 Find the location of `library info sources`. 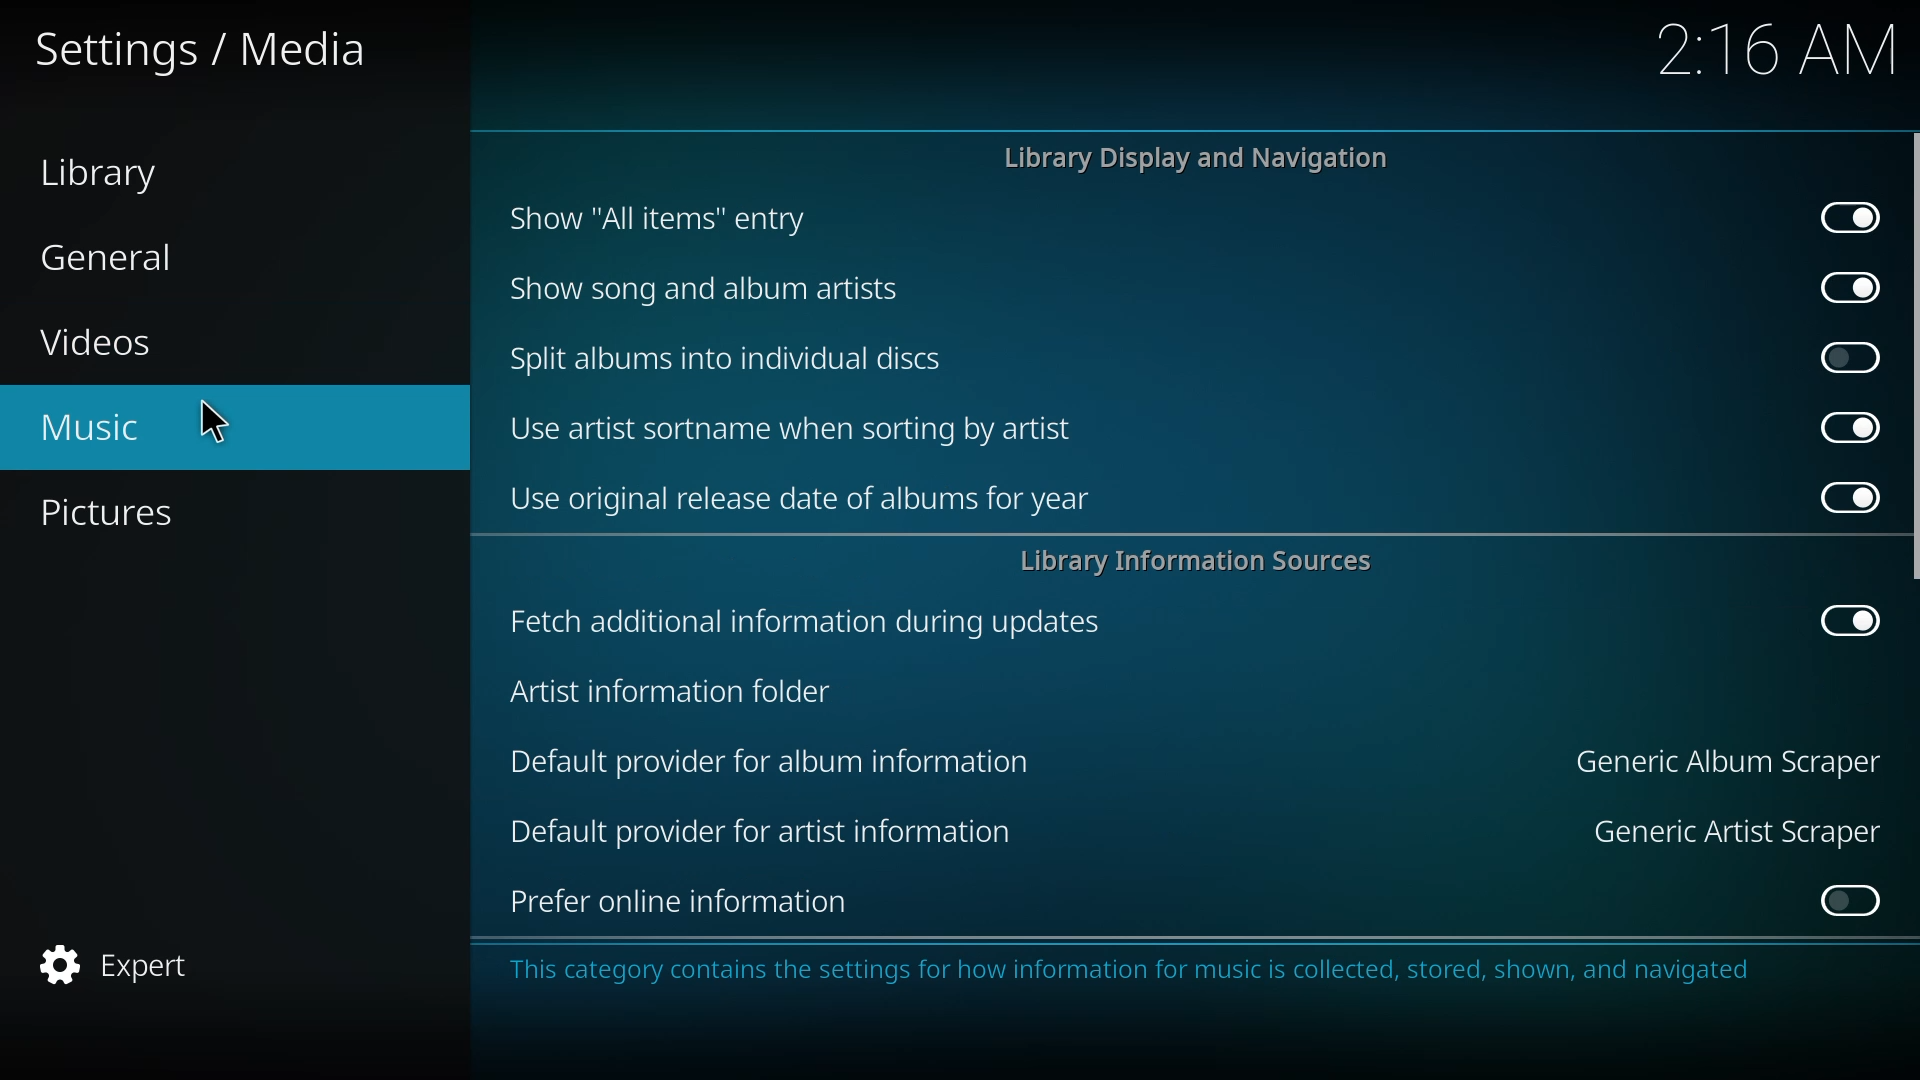

library info sources is located at coordinates (1207, 560).